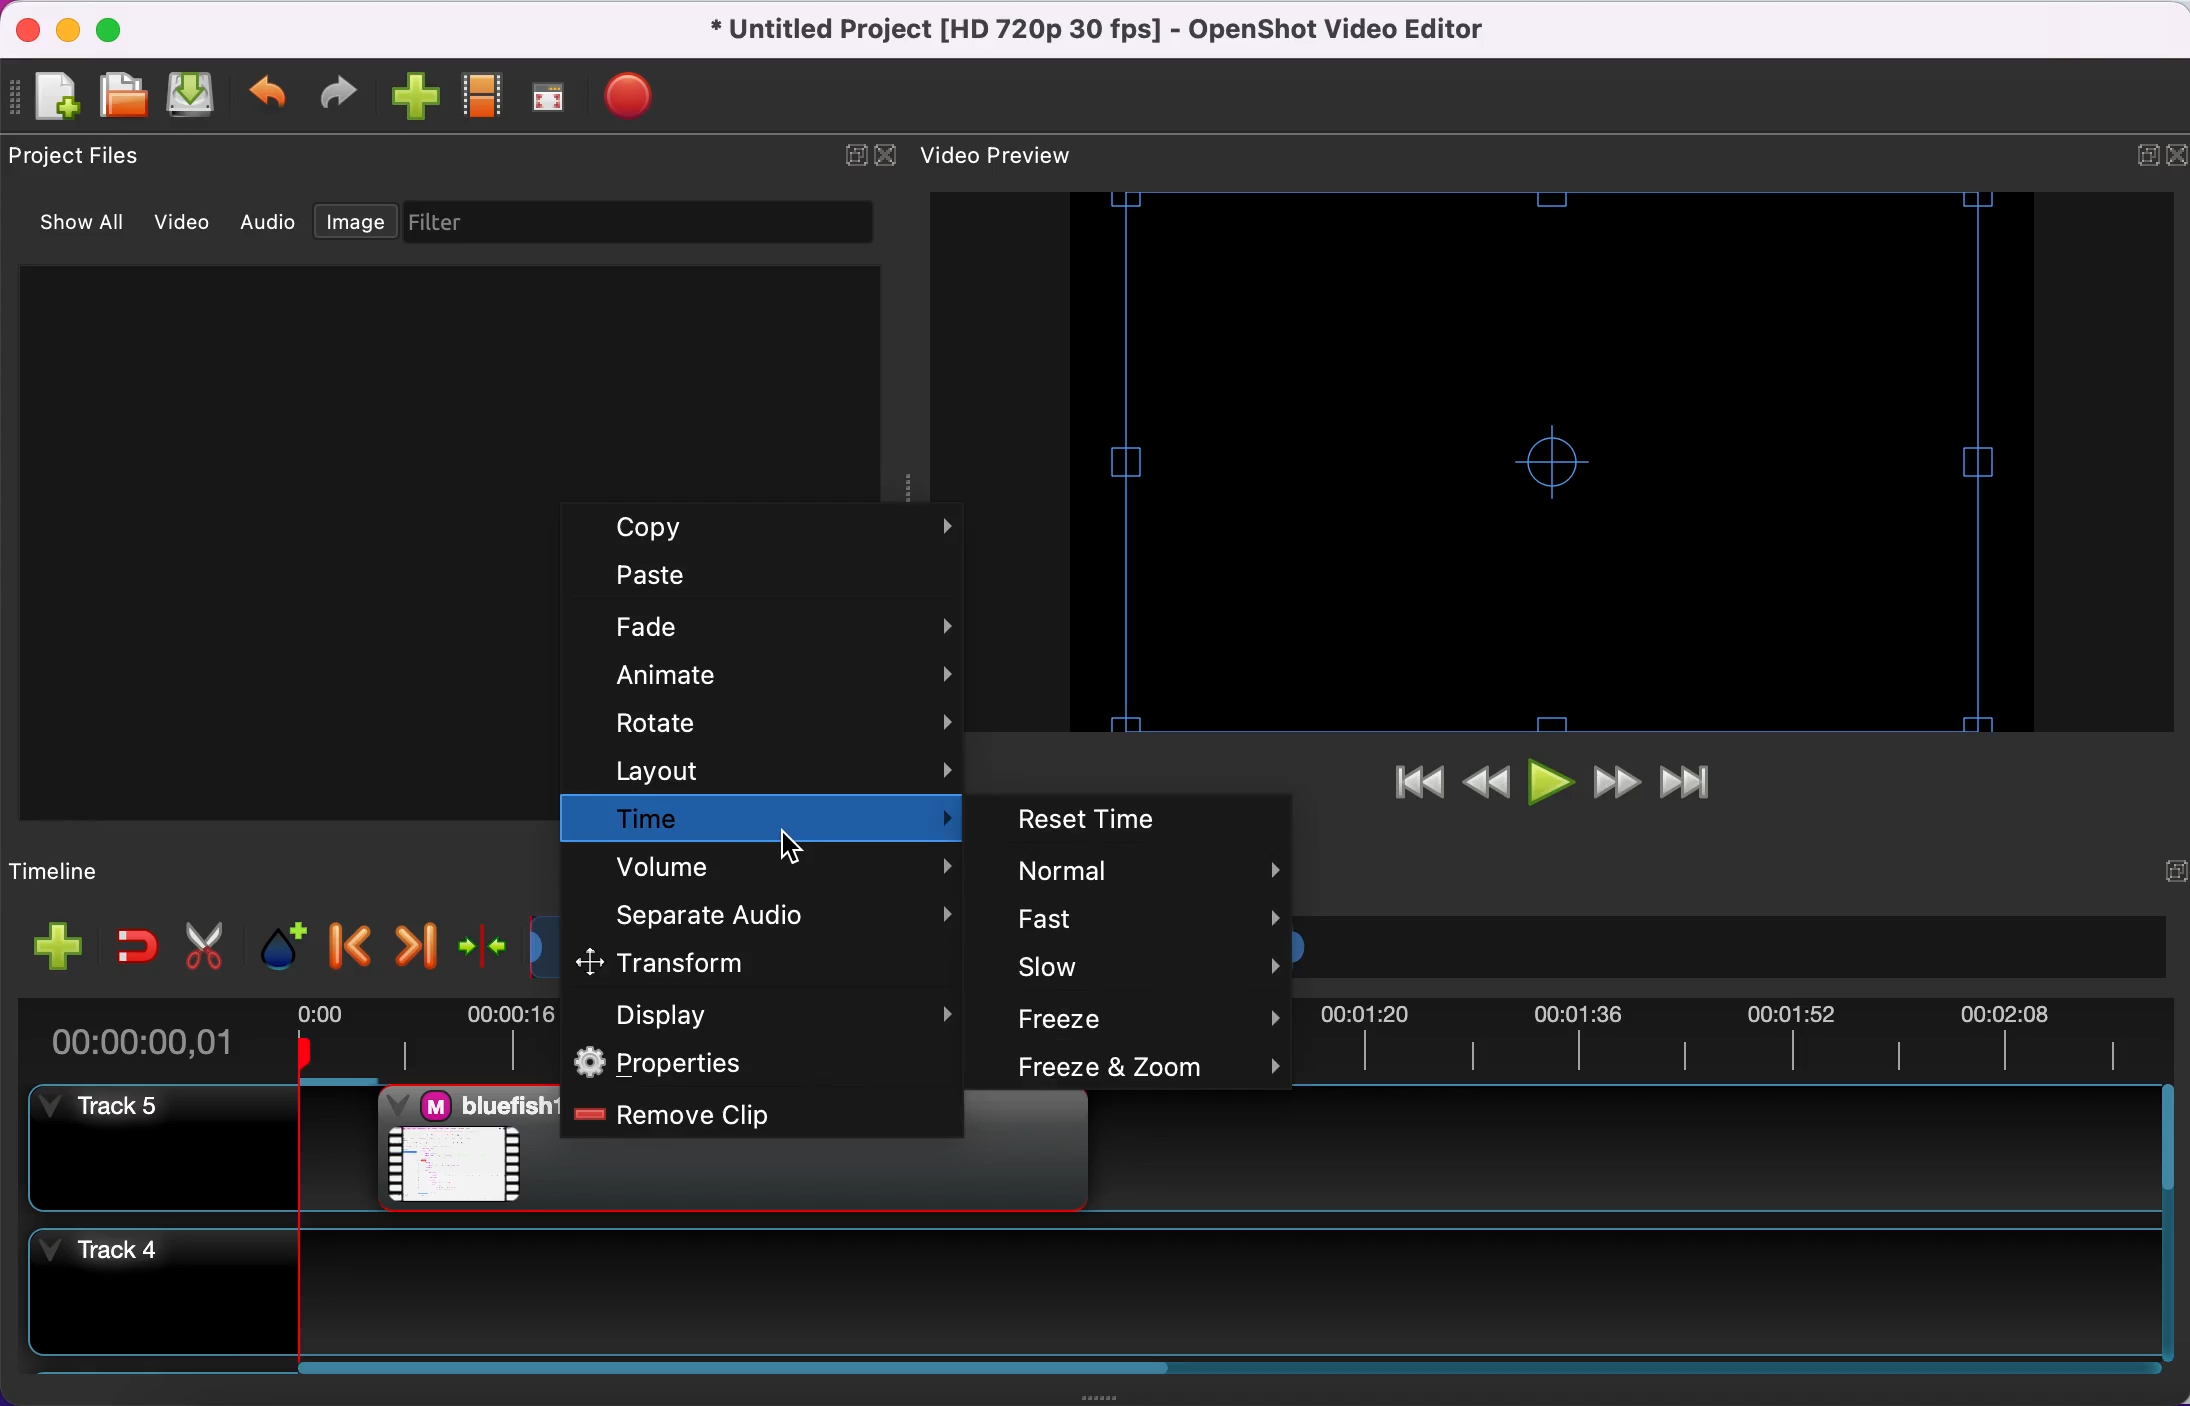 The height and width of the screenshot is (1406, 2190). I want to click on paste, so click(771, 580).